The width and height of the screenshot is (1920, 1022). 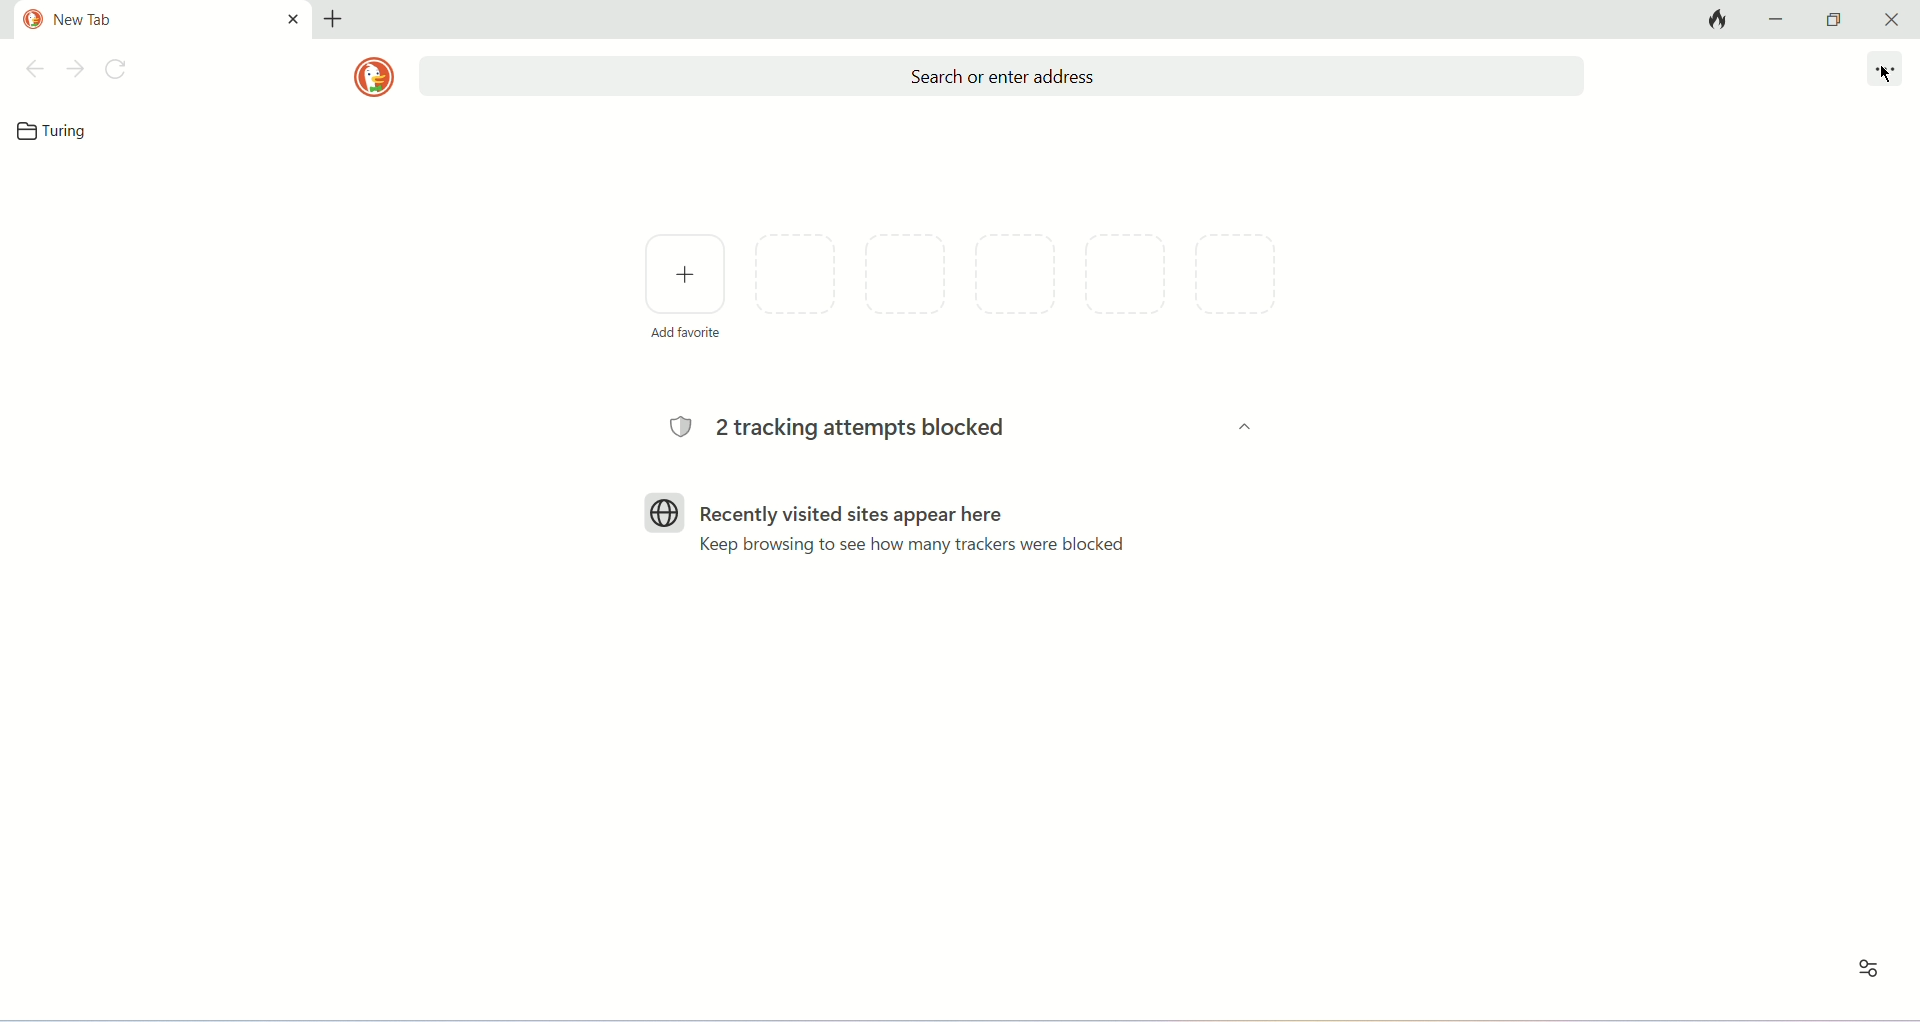 I want to click on Recently visited sites appear here
Keep browsing to see how many trackers were blocked, so click(x=921, y=527).